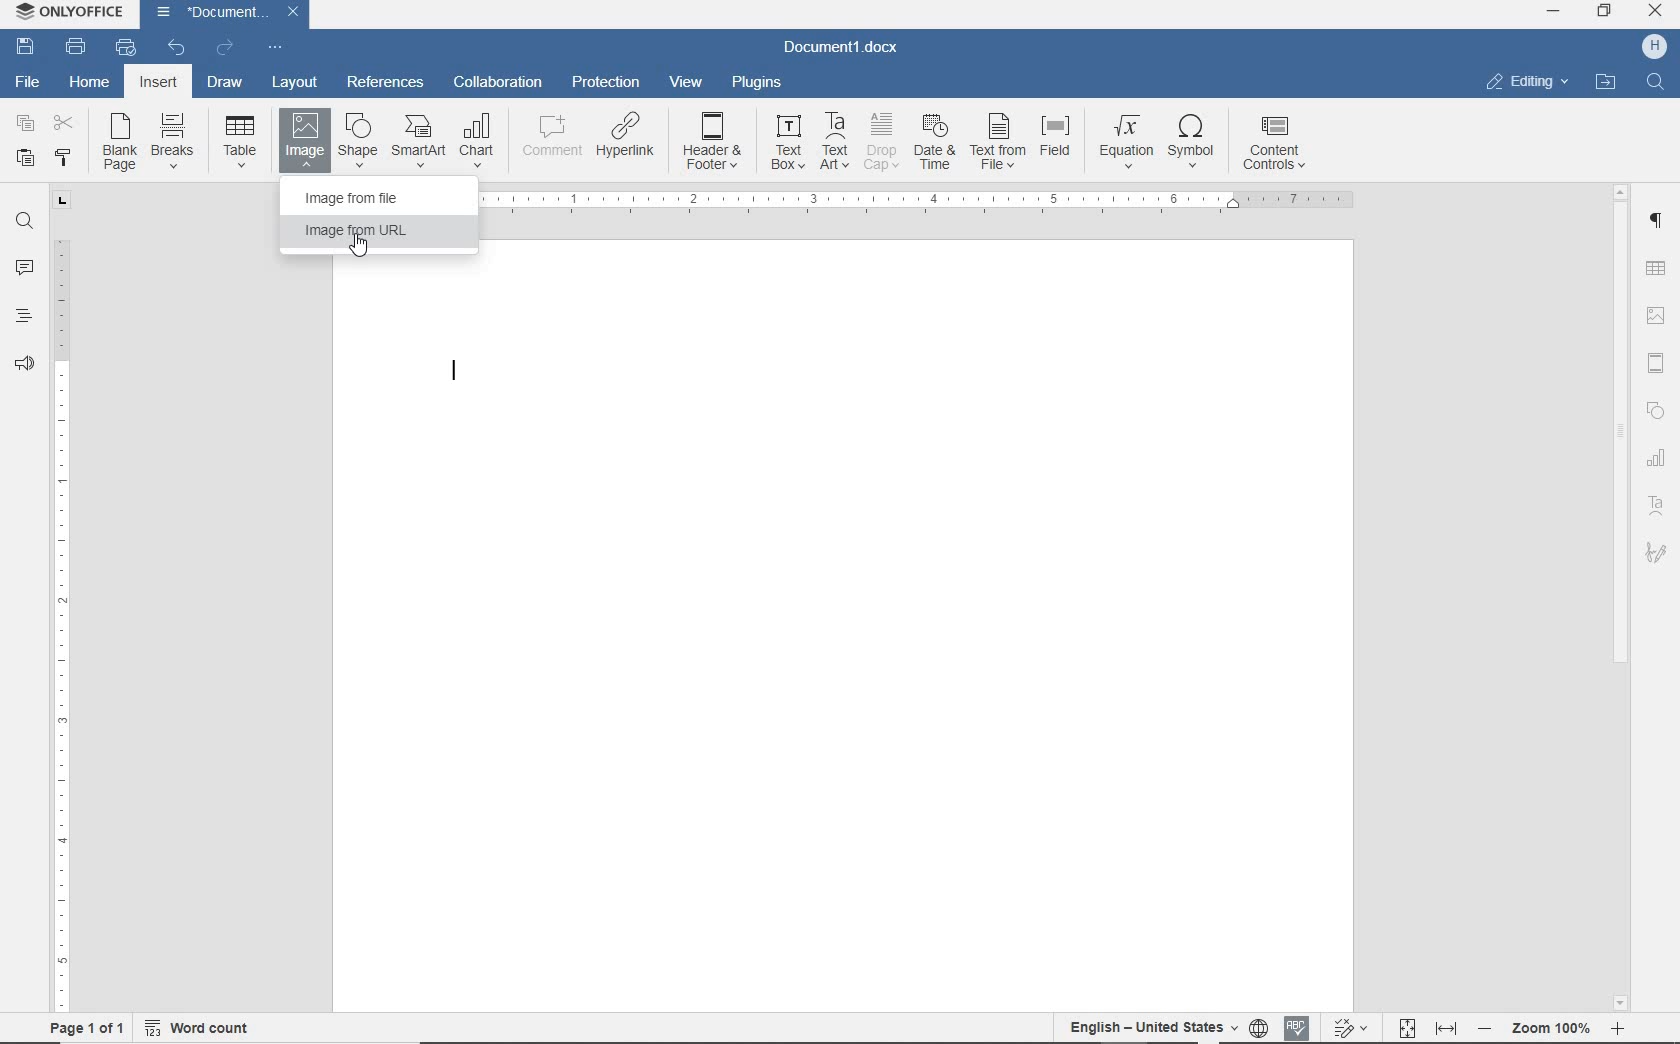 This screenshot has width=1680, height=1044. Describe the element at coordinates (1408, 1027) in the screenshot. I see `fit to page` at that location.